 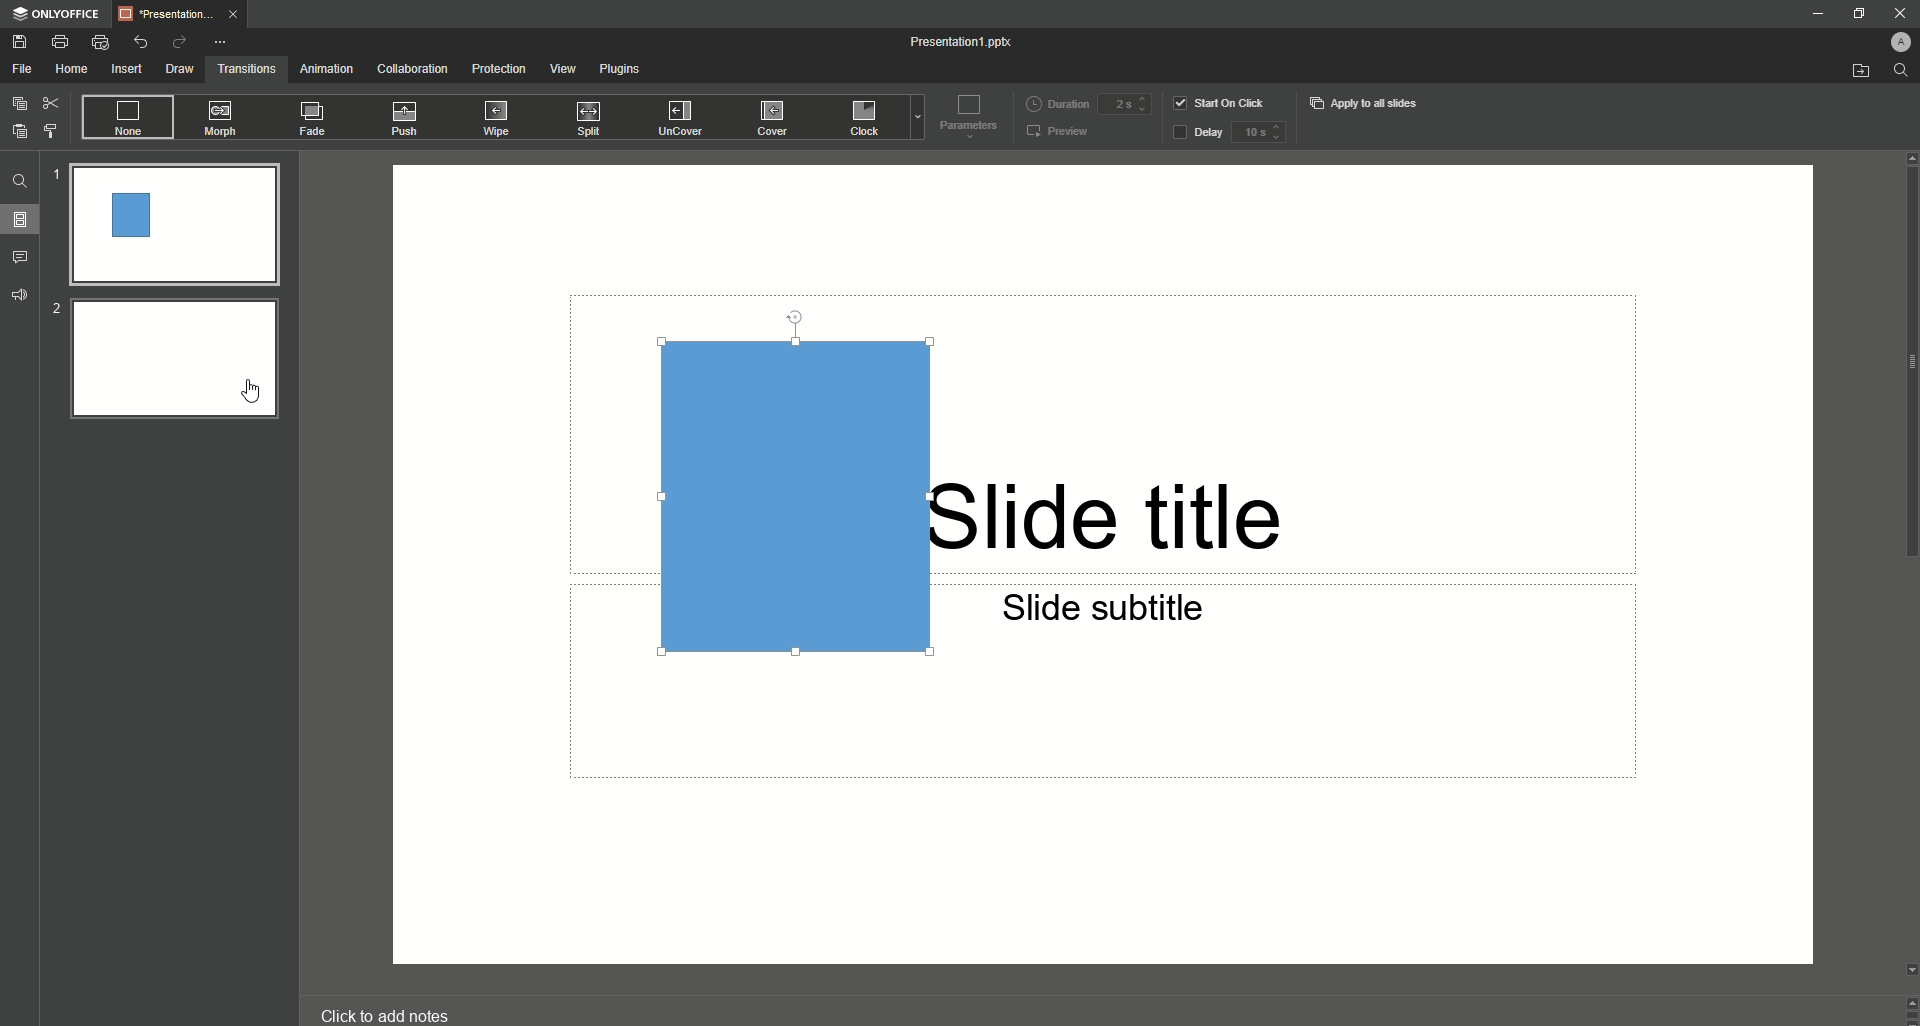 What do you see at coordinates (404, 117) in the screenshot?
I see `Push` at bounding box center [404, 117].